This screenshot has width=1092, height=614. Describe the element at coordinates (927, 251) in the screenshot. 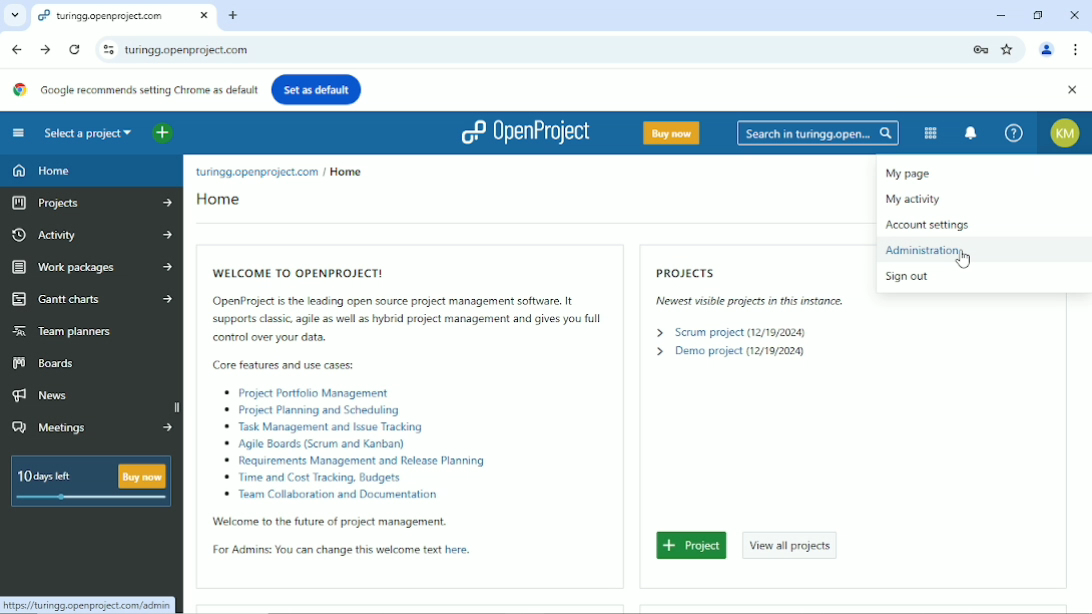

I see `Administration` at that location.